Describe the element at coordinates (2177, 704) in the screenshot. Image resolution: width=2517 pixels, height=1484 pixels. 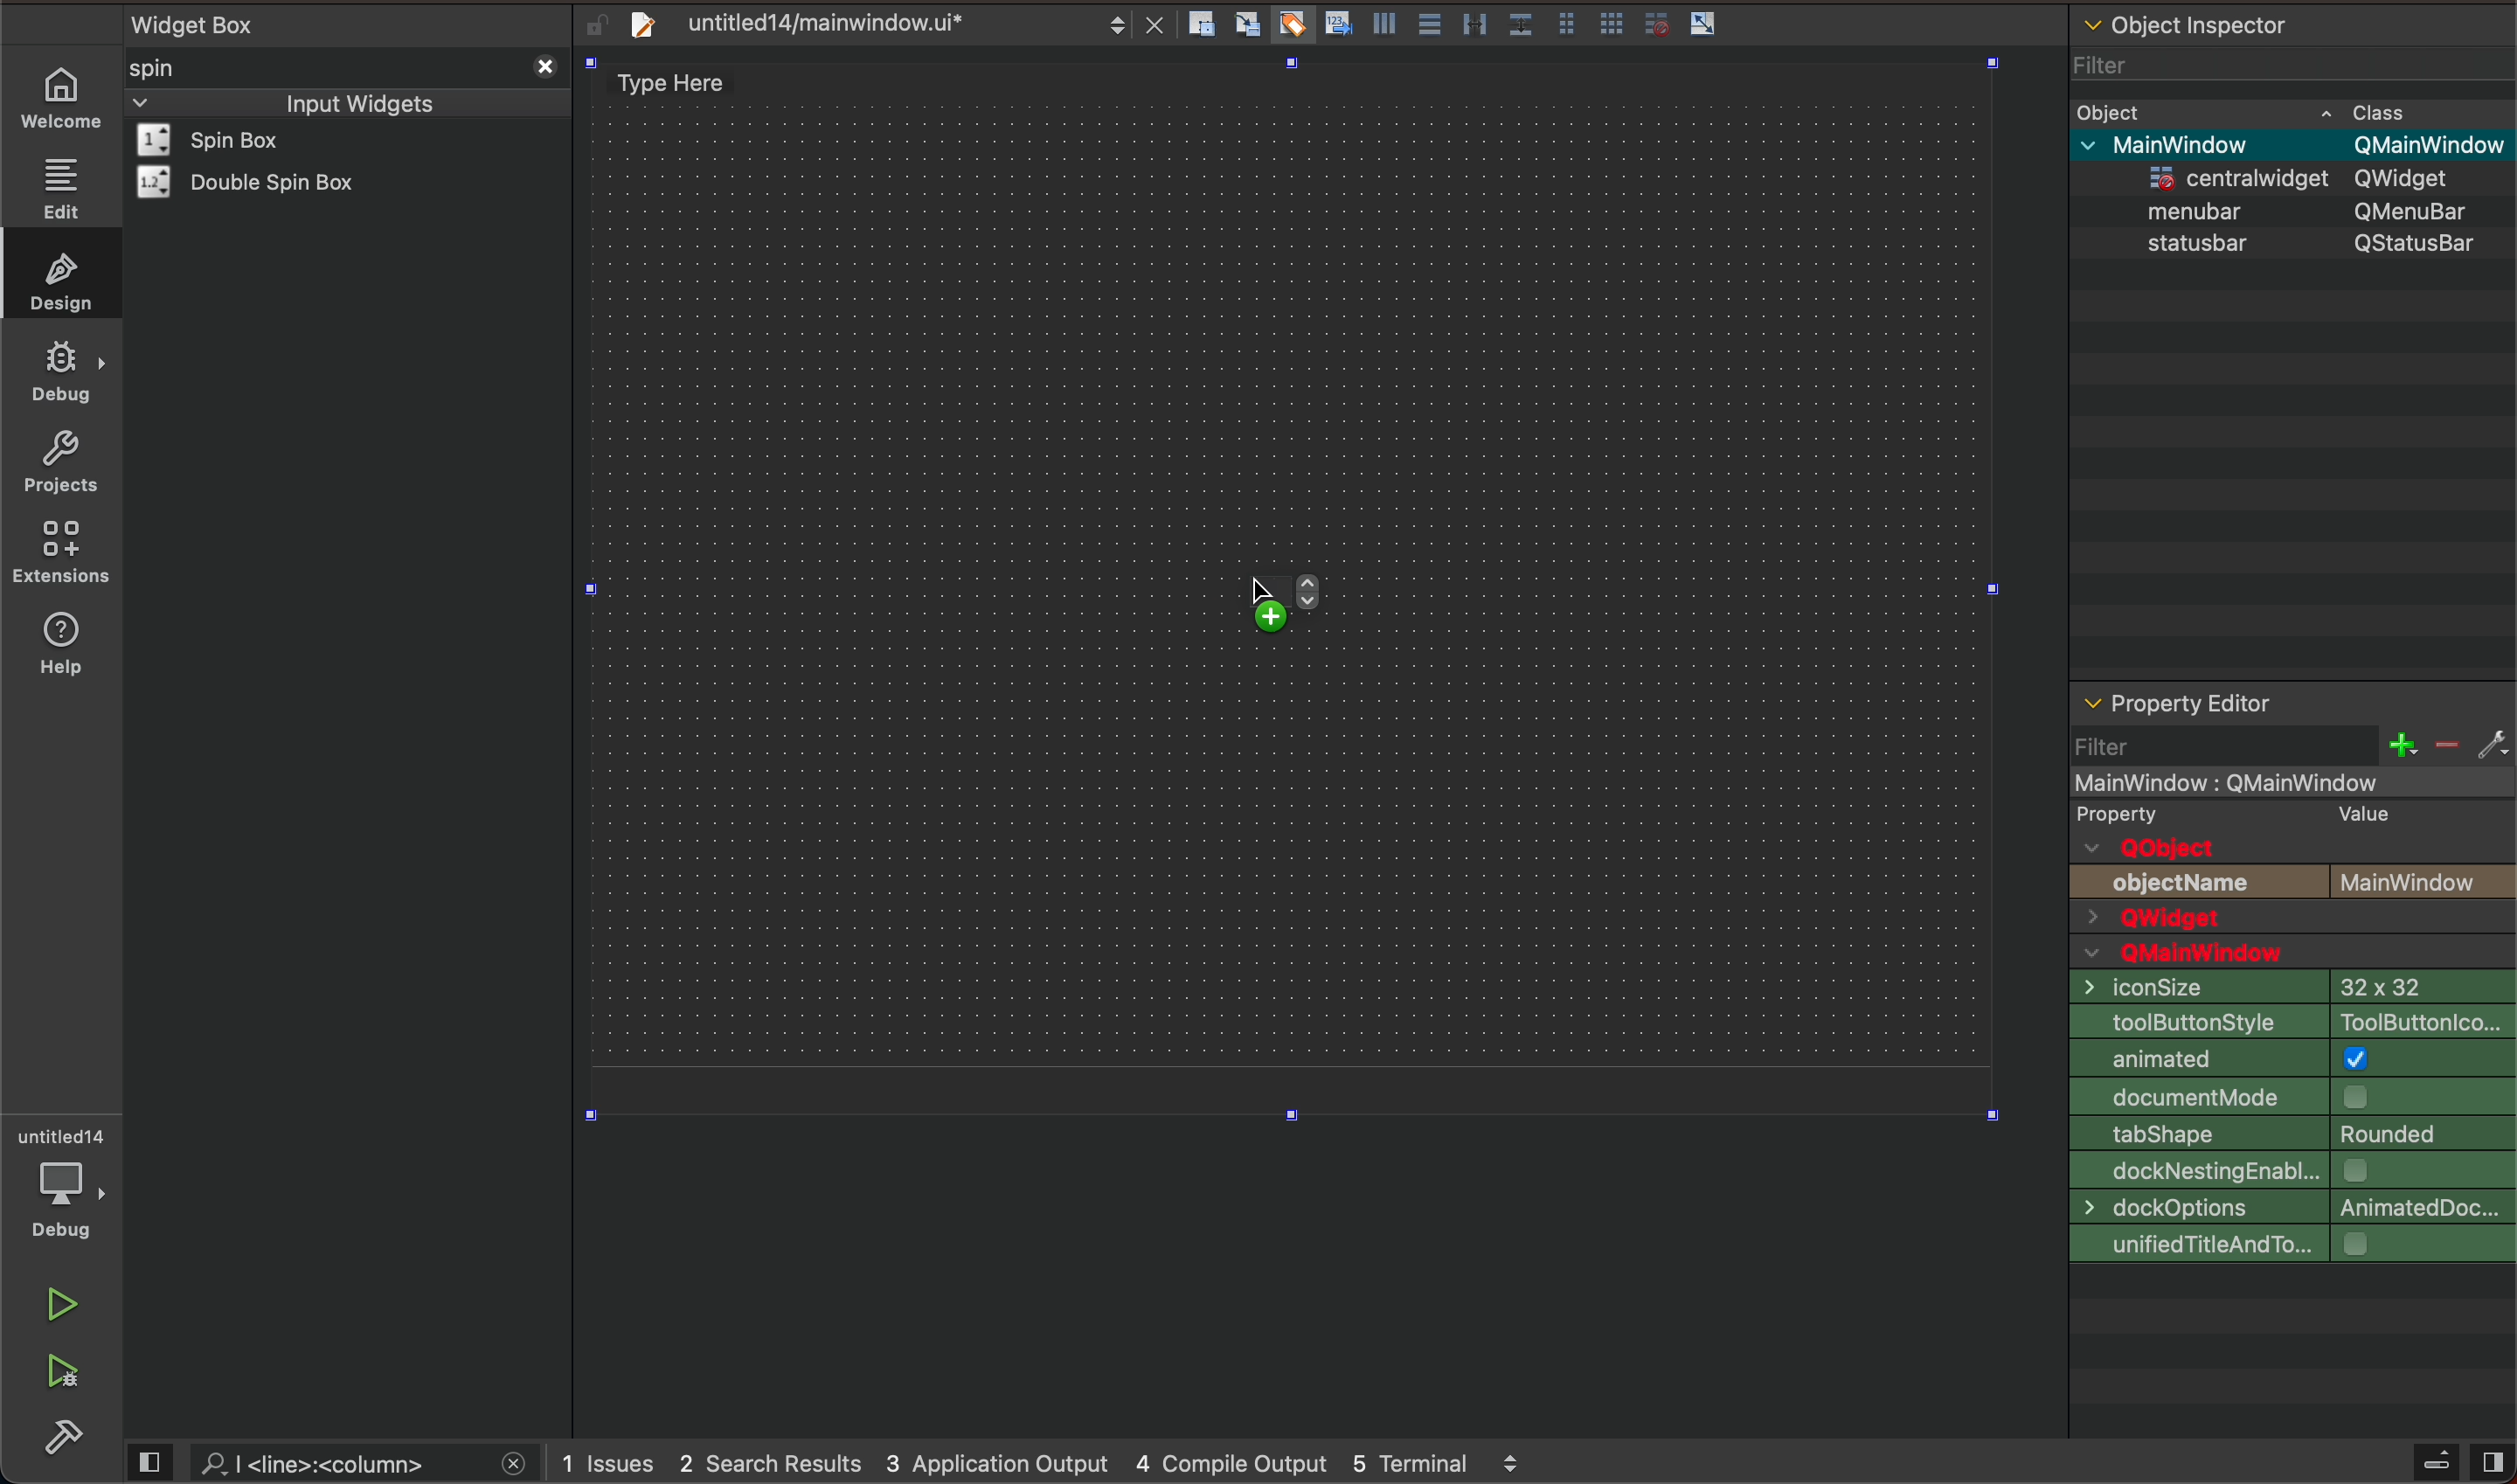
I see `editor` at that location.